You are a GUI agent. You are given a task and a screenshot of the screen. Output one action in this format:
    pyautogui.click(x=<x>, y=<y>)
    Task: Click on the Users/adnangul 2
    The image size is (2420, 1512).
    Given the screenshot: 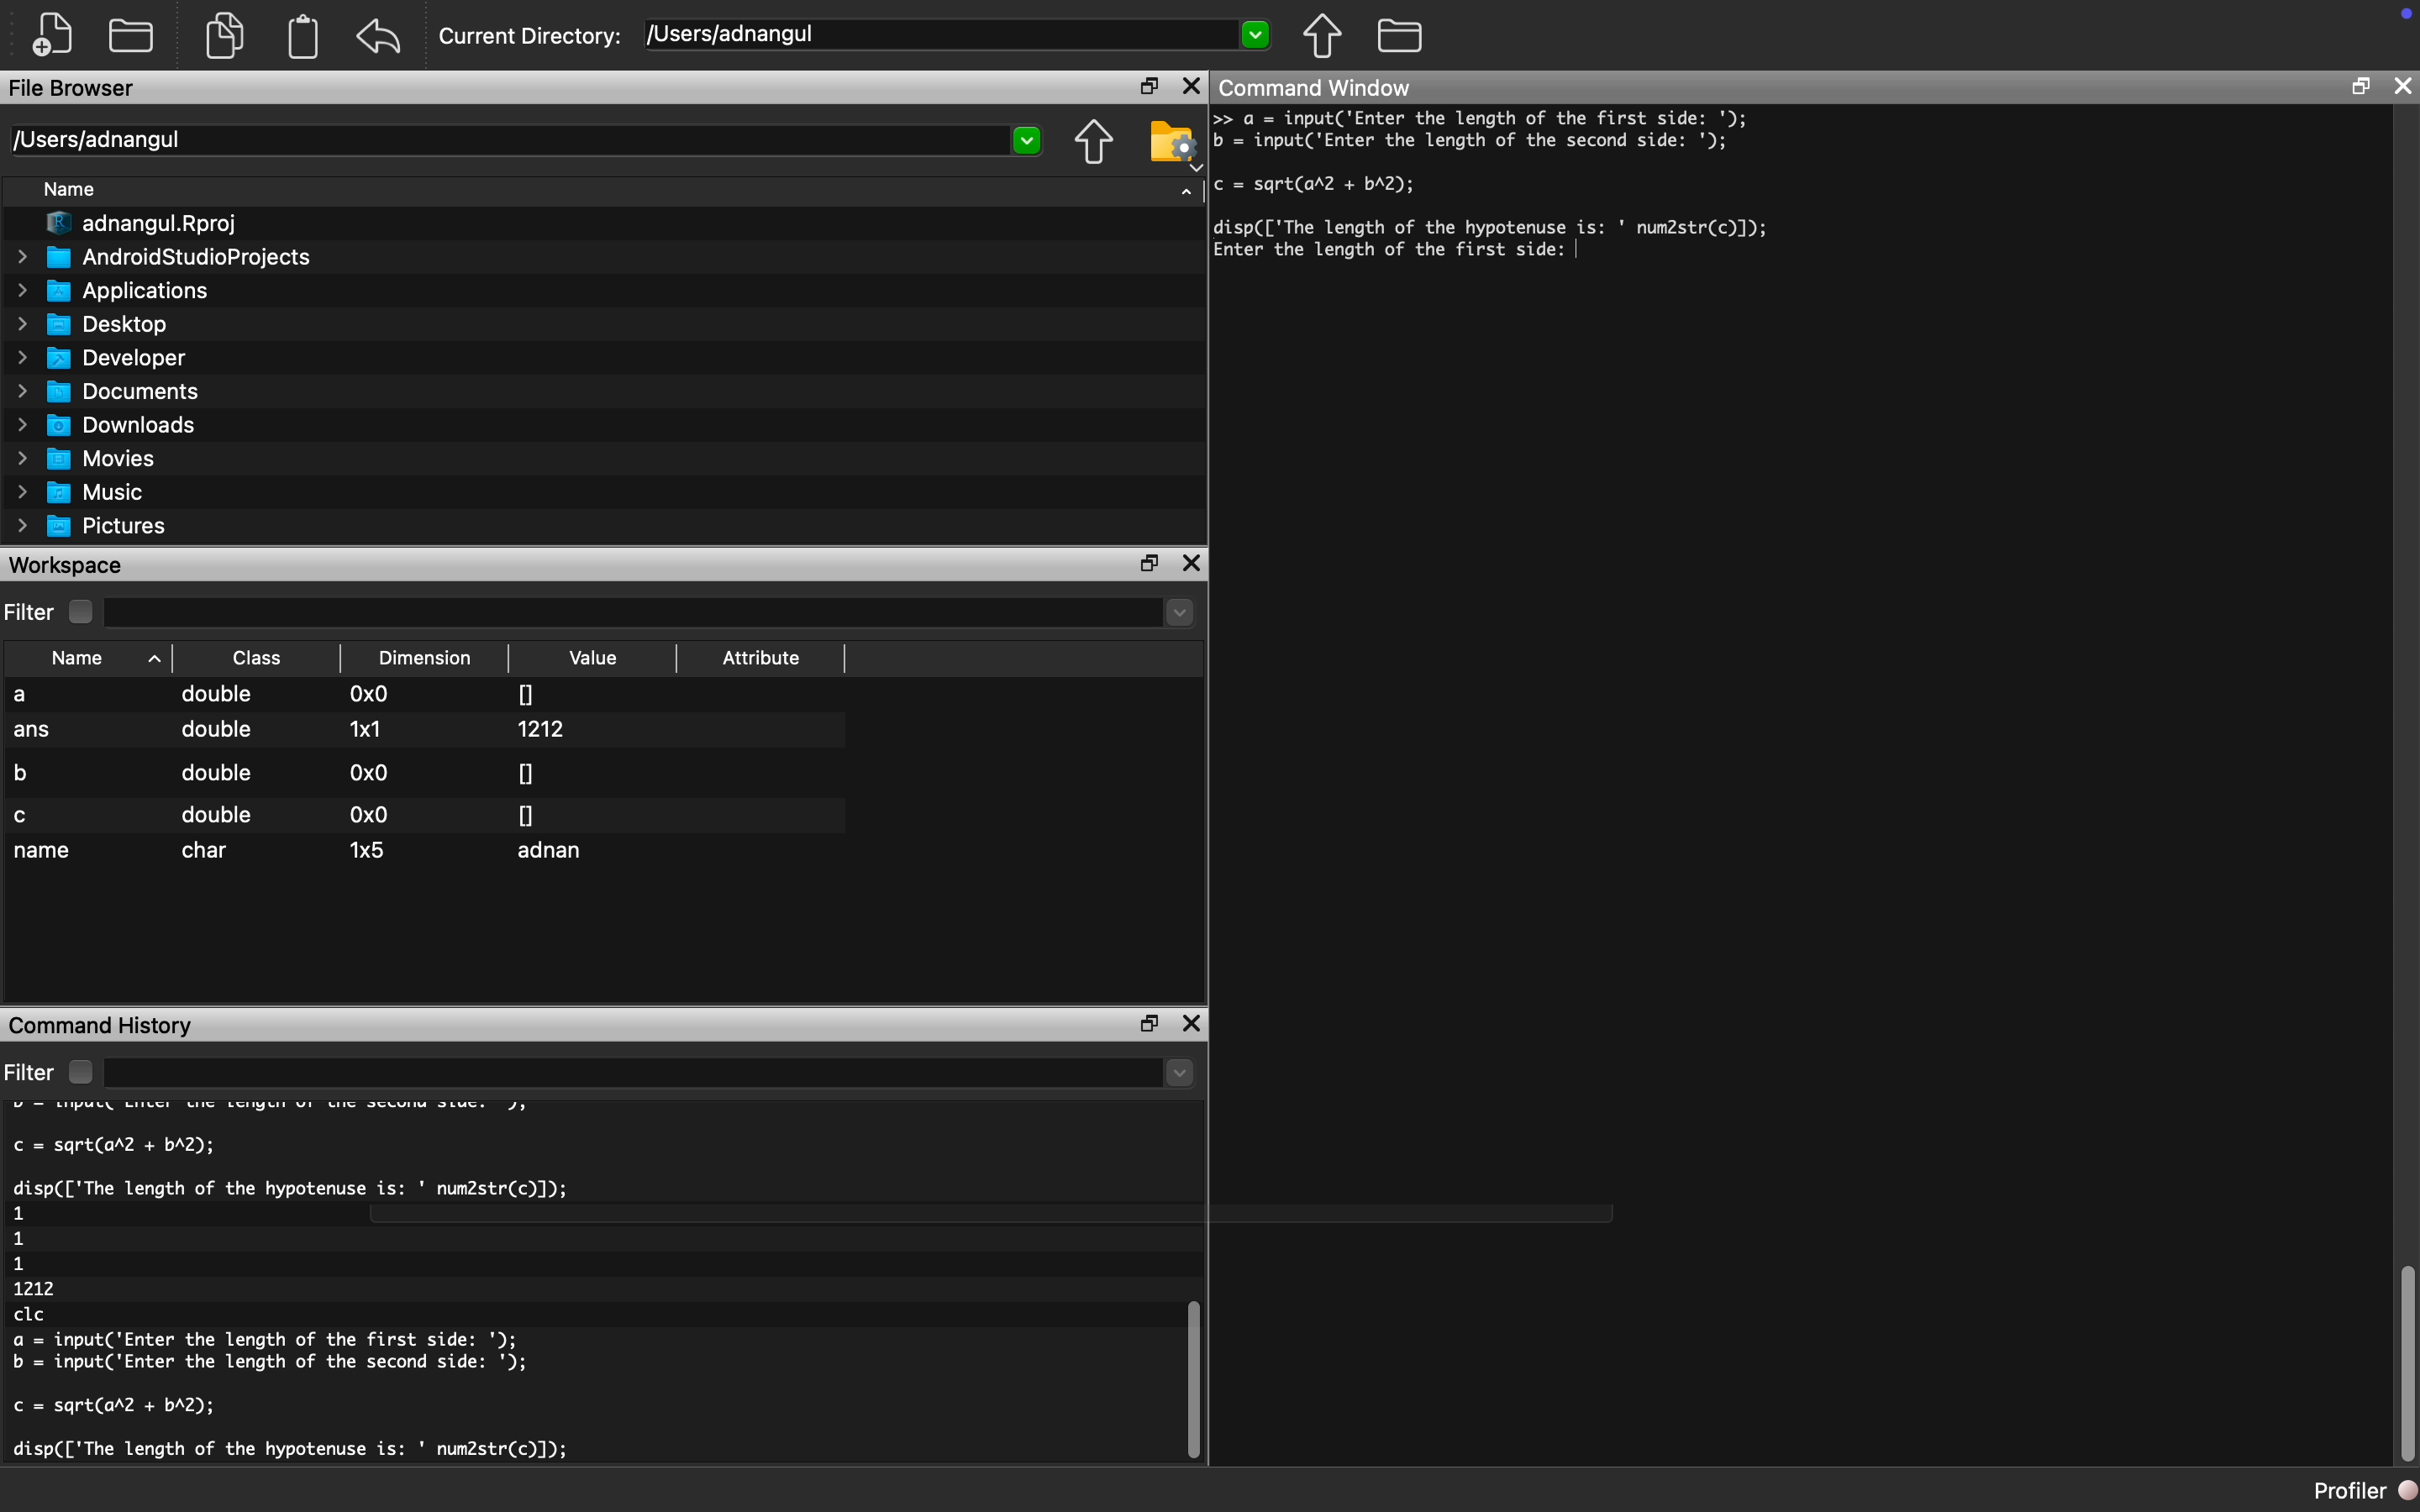 What is the action you would take?
    pyautogui.click(x=524, y=141)
    